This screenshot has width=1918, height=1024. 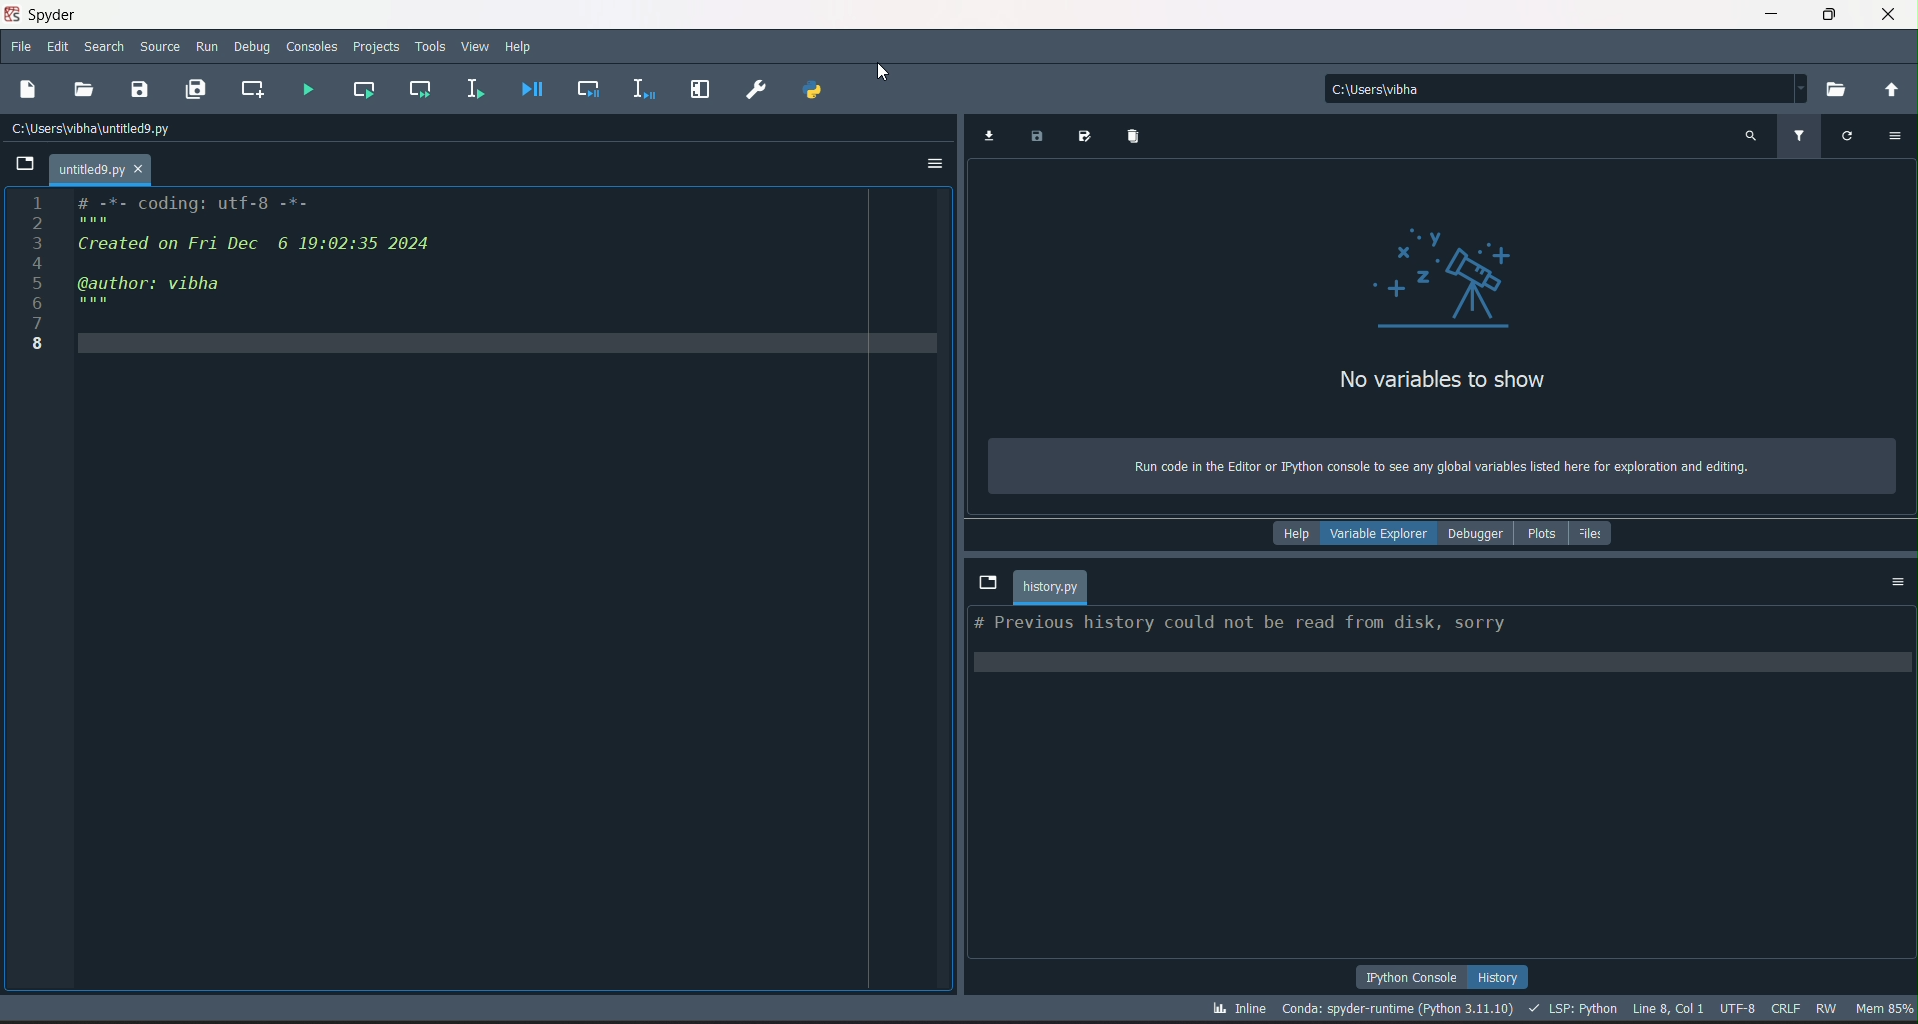 I want to click on file name, so click(x=99, y=169).